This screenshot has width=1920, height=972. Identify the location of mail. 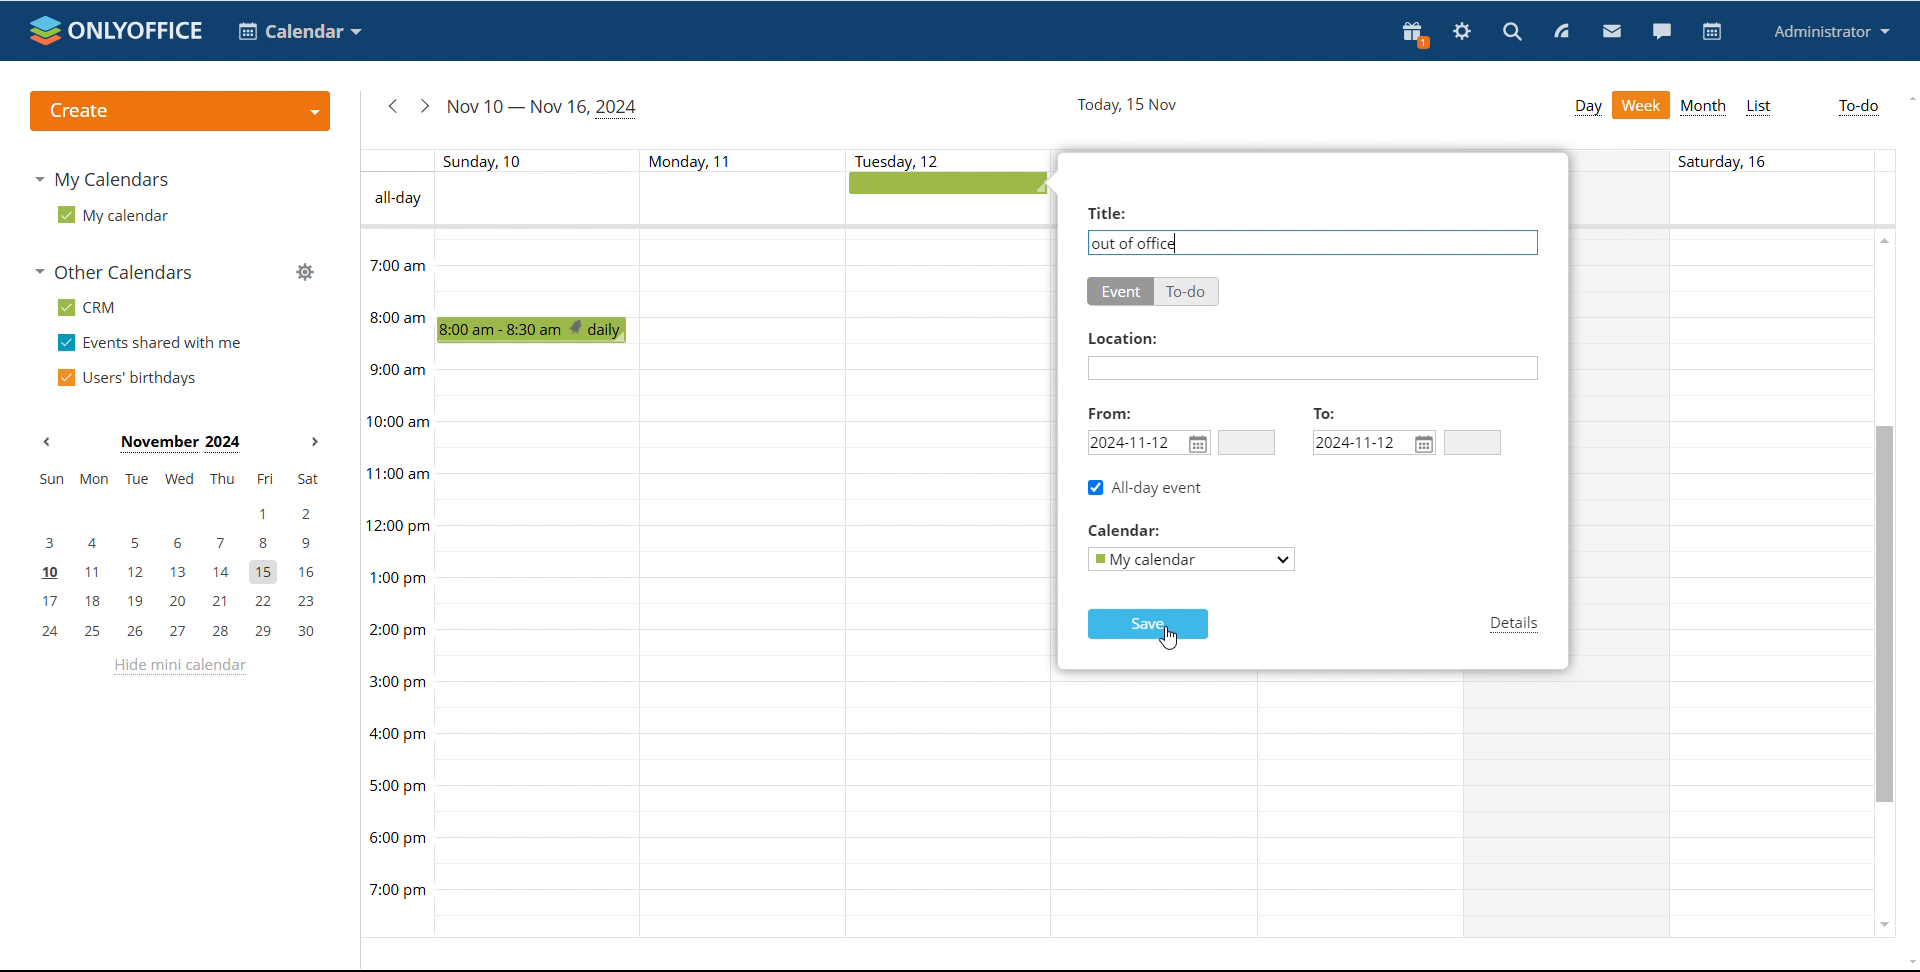
(1612, 31).